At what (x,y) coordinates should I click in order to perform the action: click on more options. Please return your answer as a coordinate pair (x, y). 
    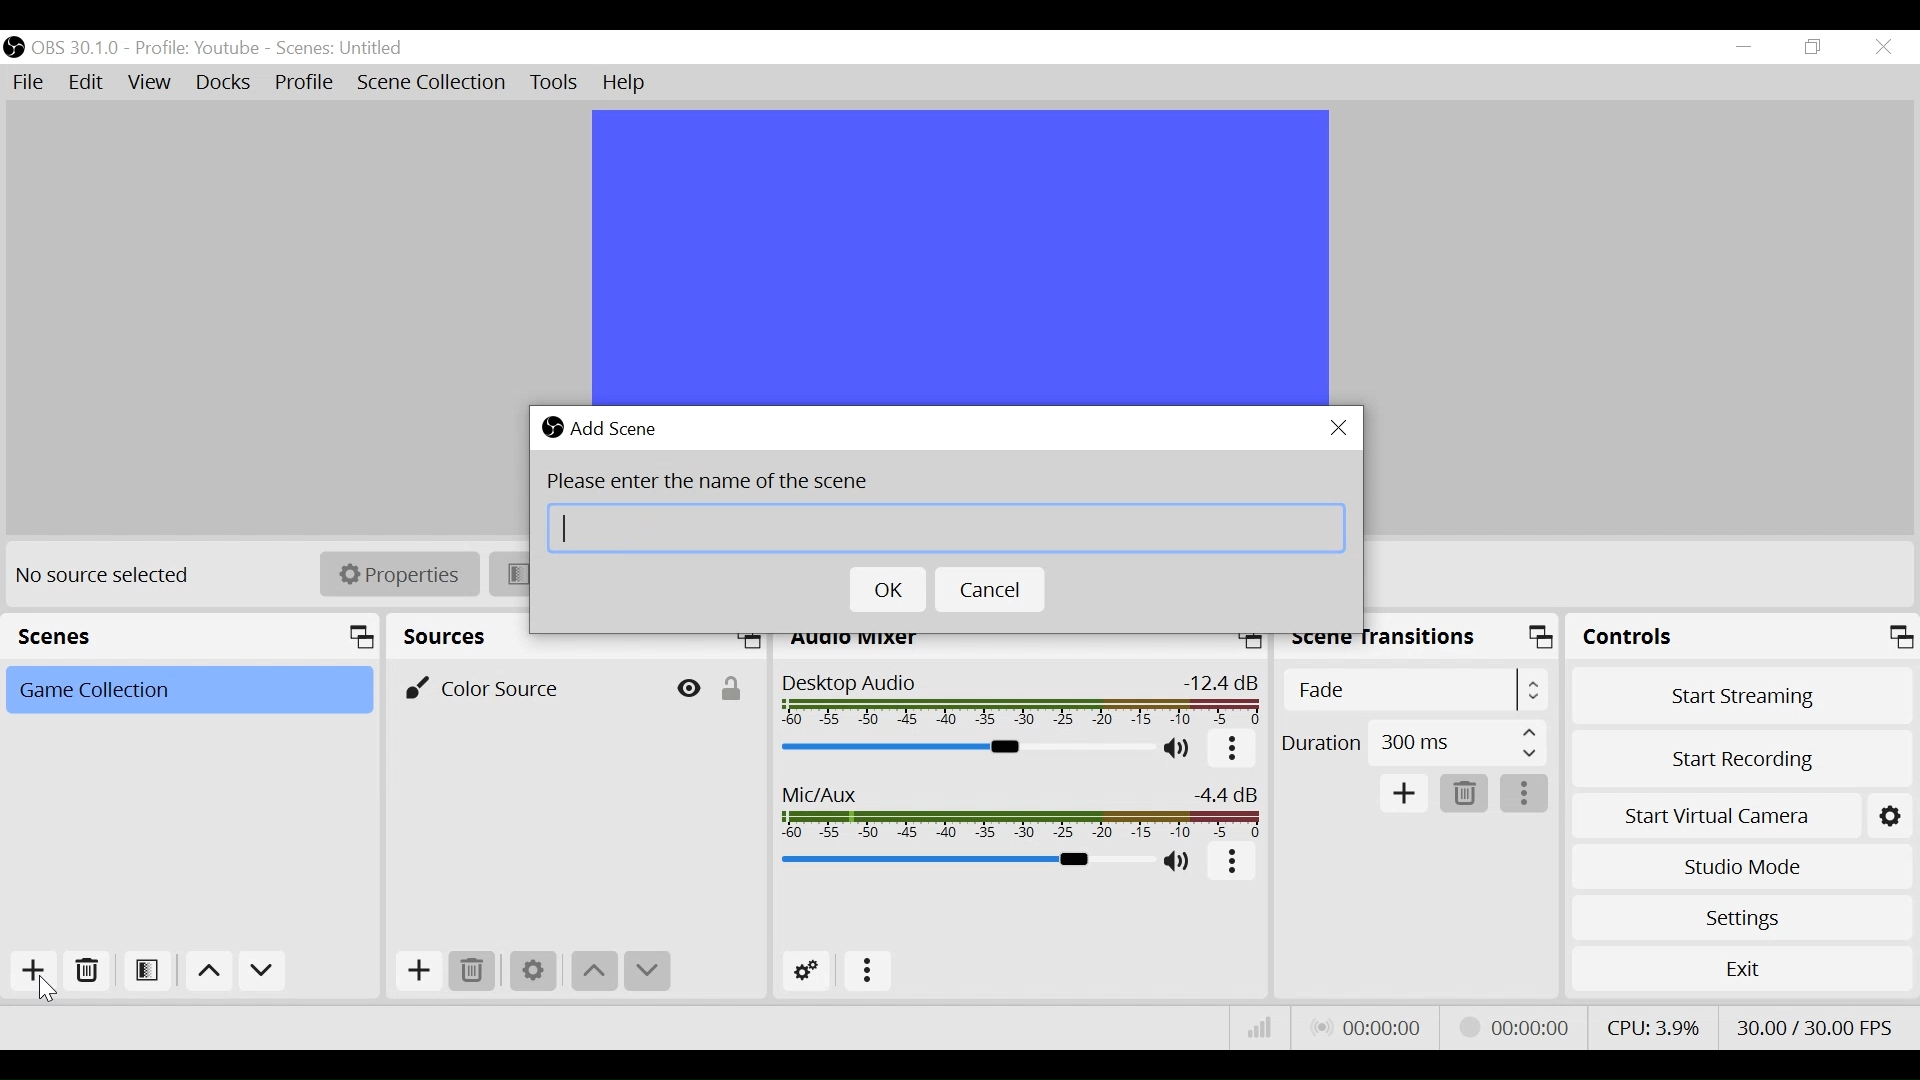
    Looking at the image, I should click on (1231, 751).